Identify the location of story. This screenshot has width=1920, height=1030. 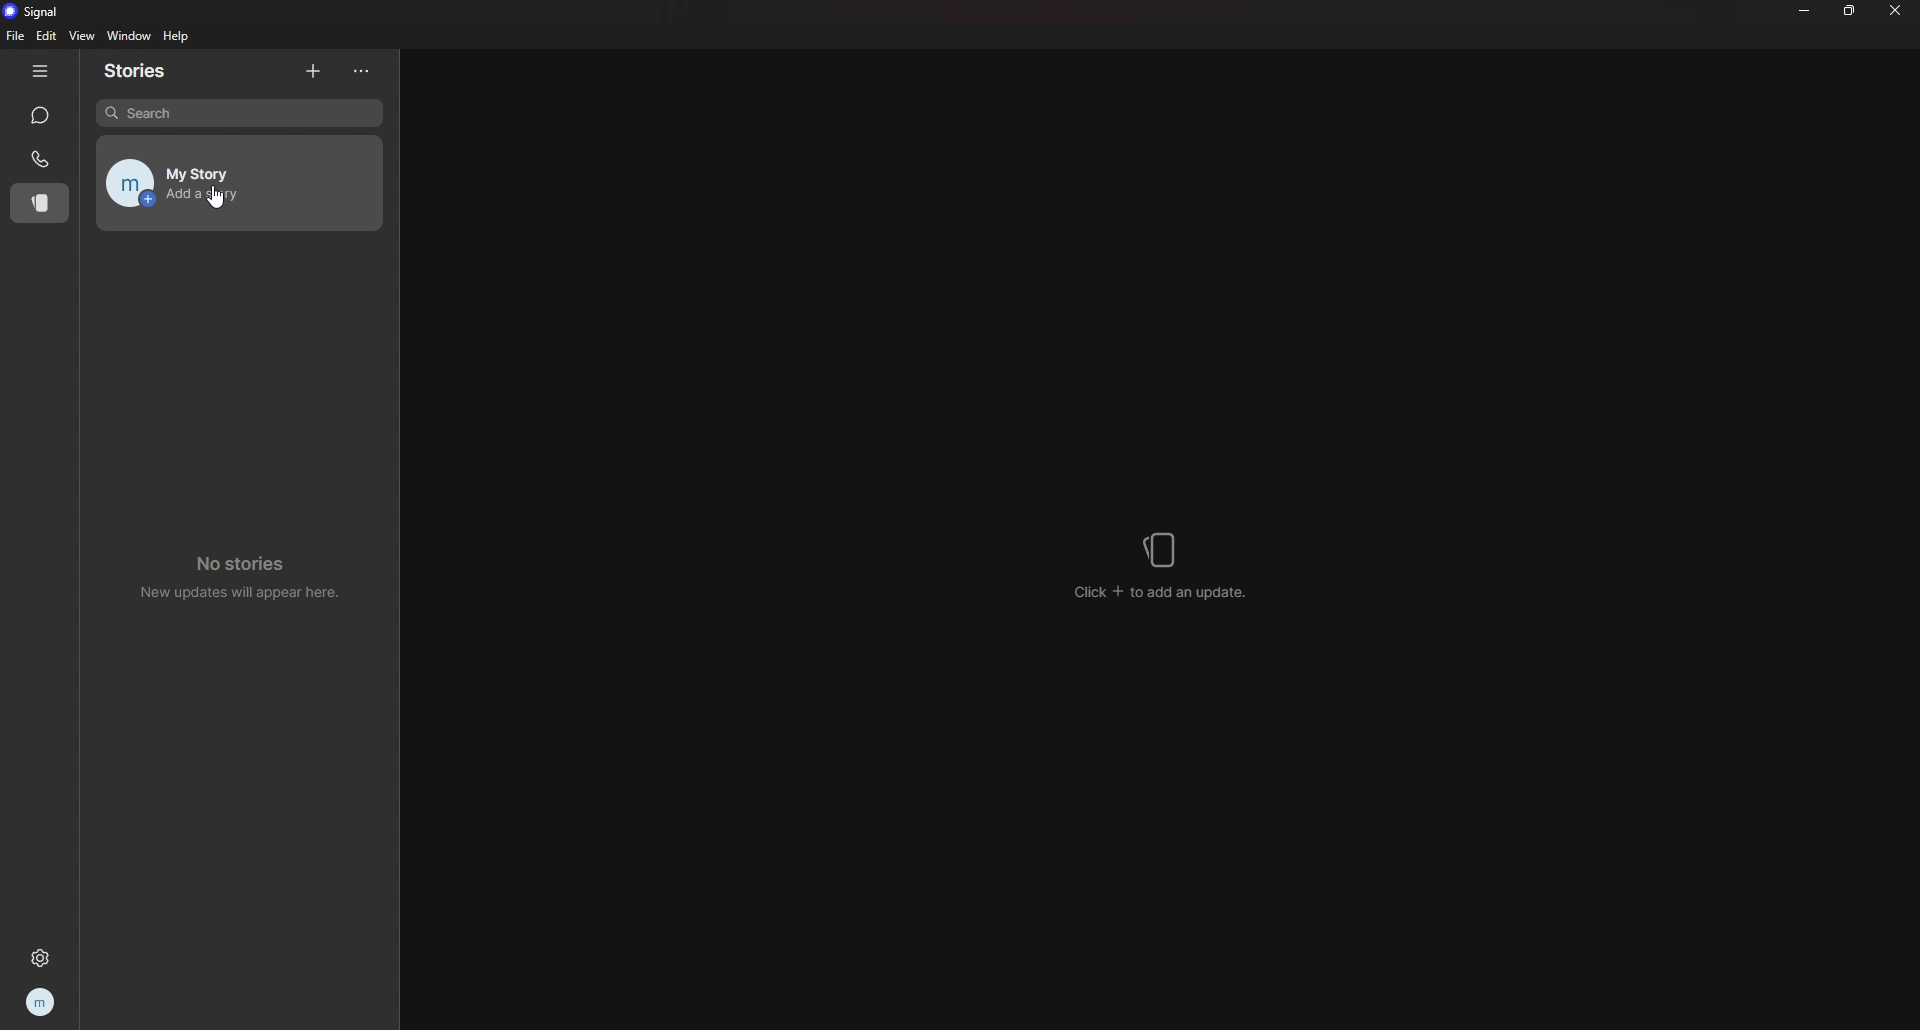
(37, 204).